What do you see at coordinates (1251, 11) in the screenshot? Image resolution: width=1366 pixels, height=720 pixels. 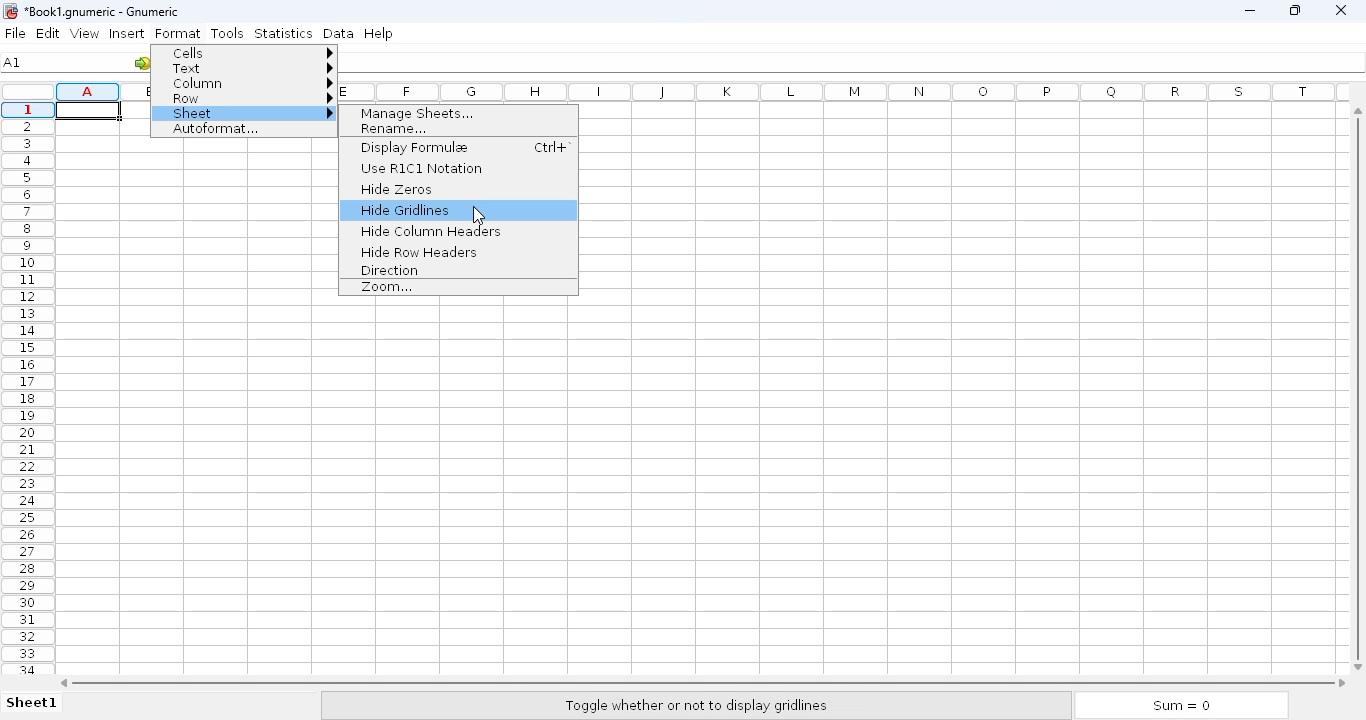 I see `minimize` at bounding box center [1251, 11].